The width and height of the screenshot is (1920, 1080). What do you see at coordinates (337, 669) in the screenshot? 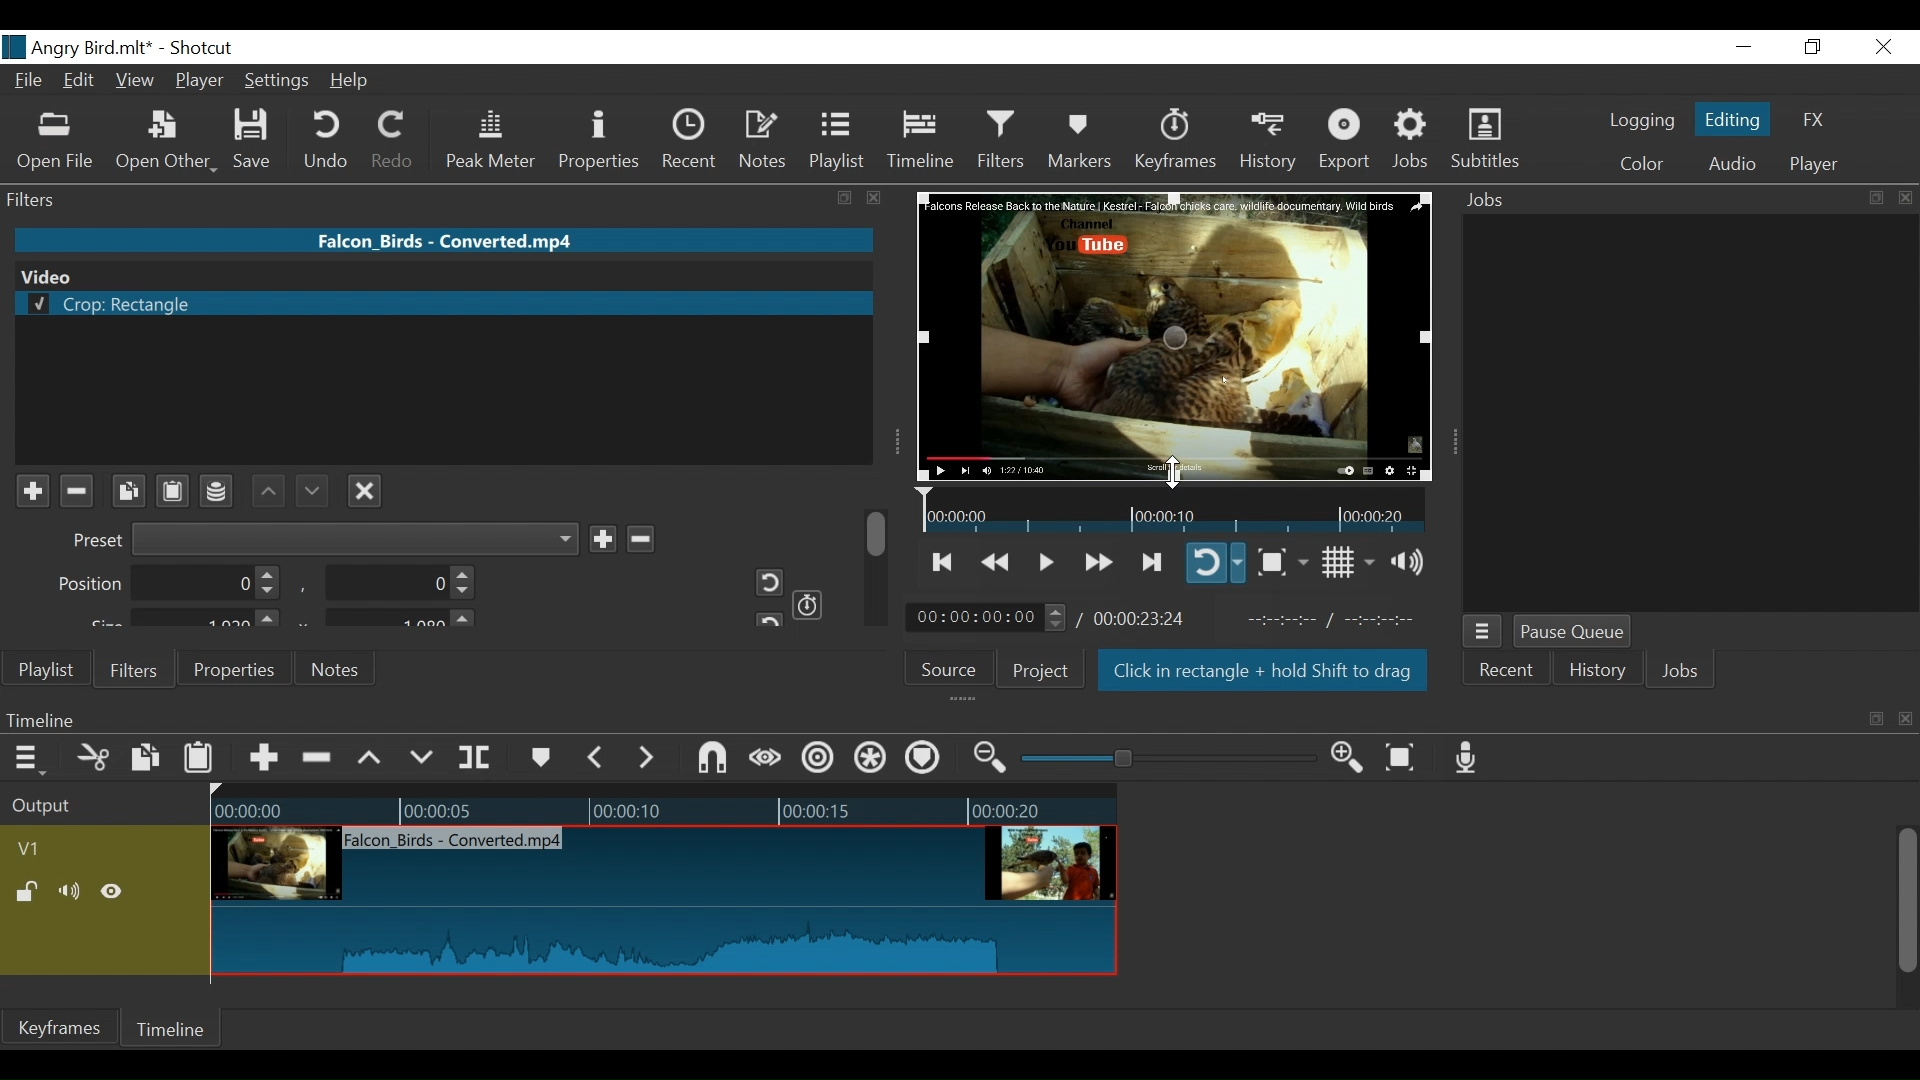
I see `Notes` at bounding box center [337, 669].